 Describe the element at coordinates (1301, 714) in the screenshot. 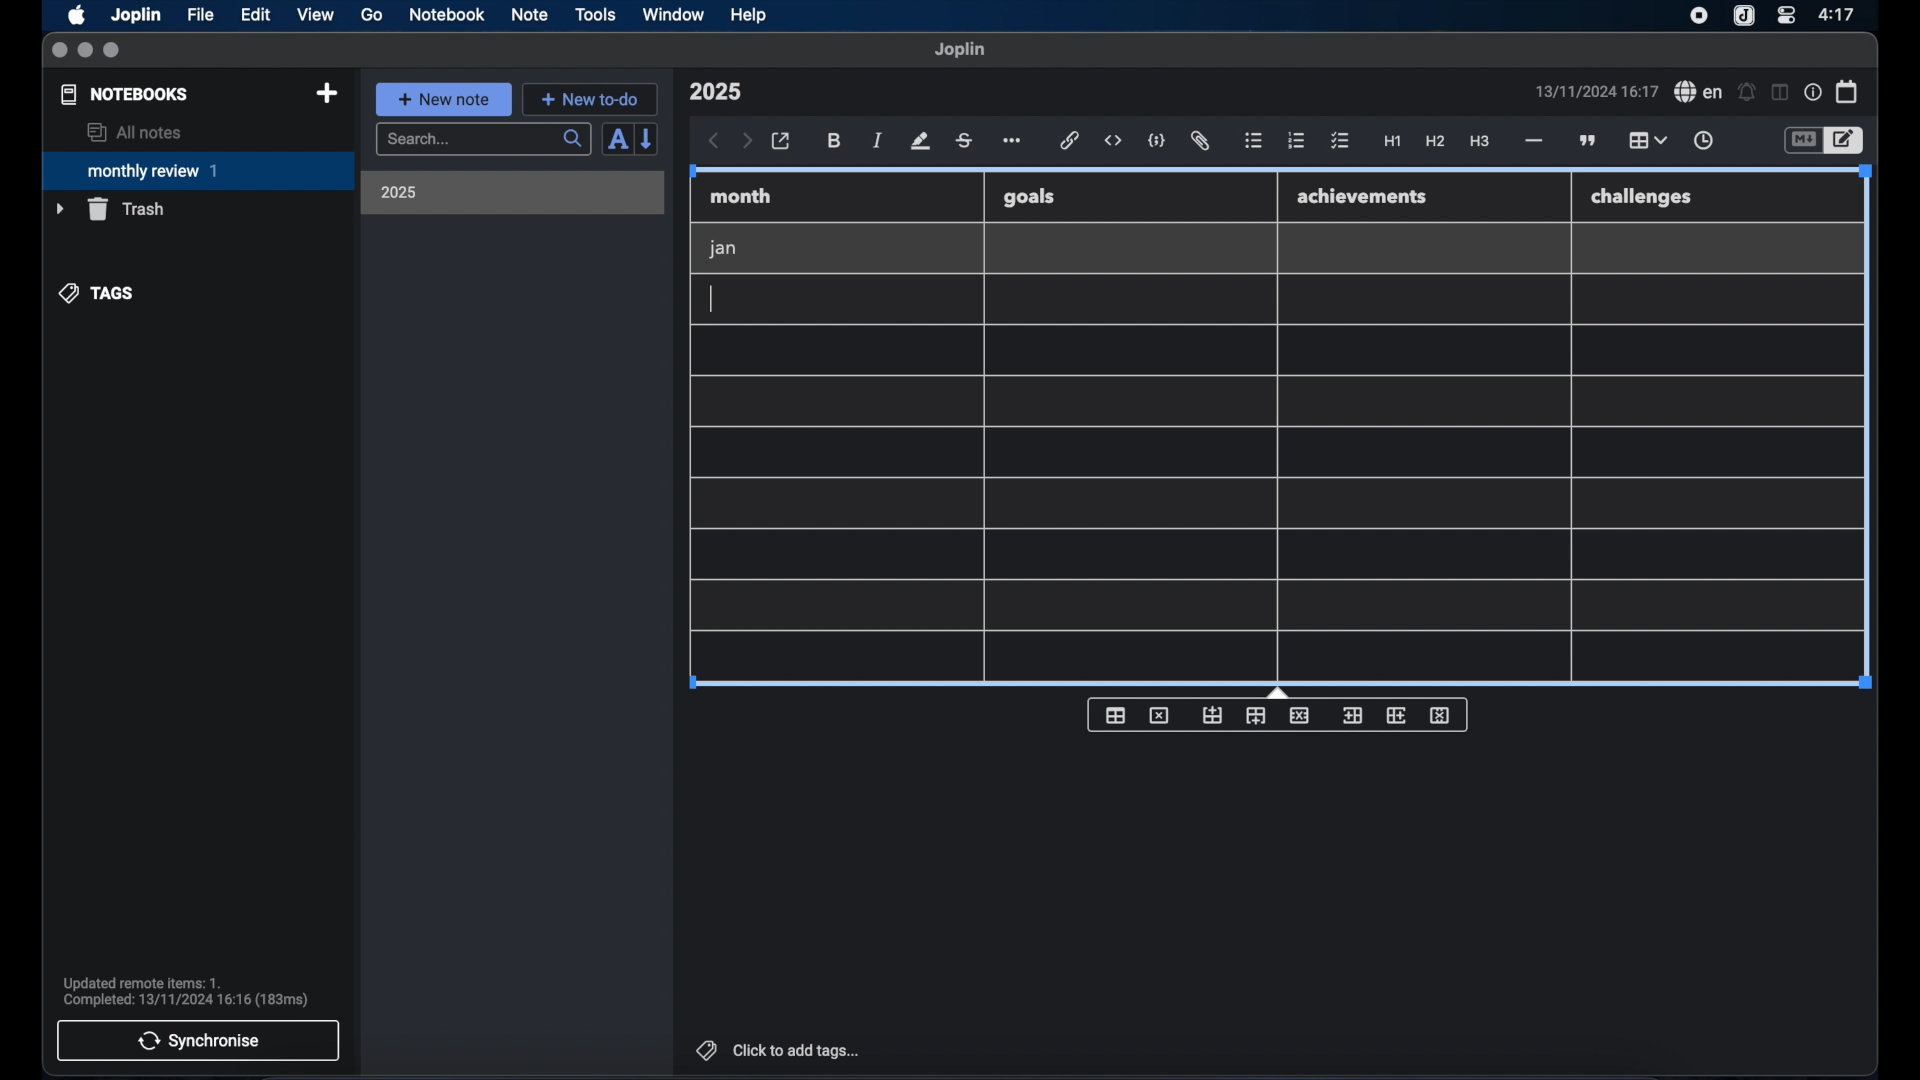

I see `delete row` at that location.